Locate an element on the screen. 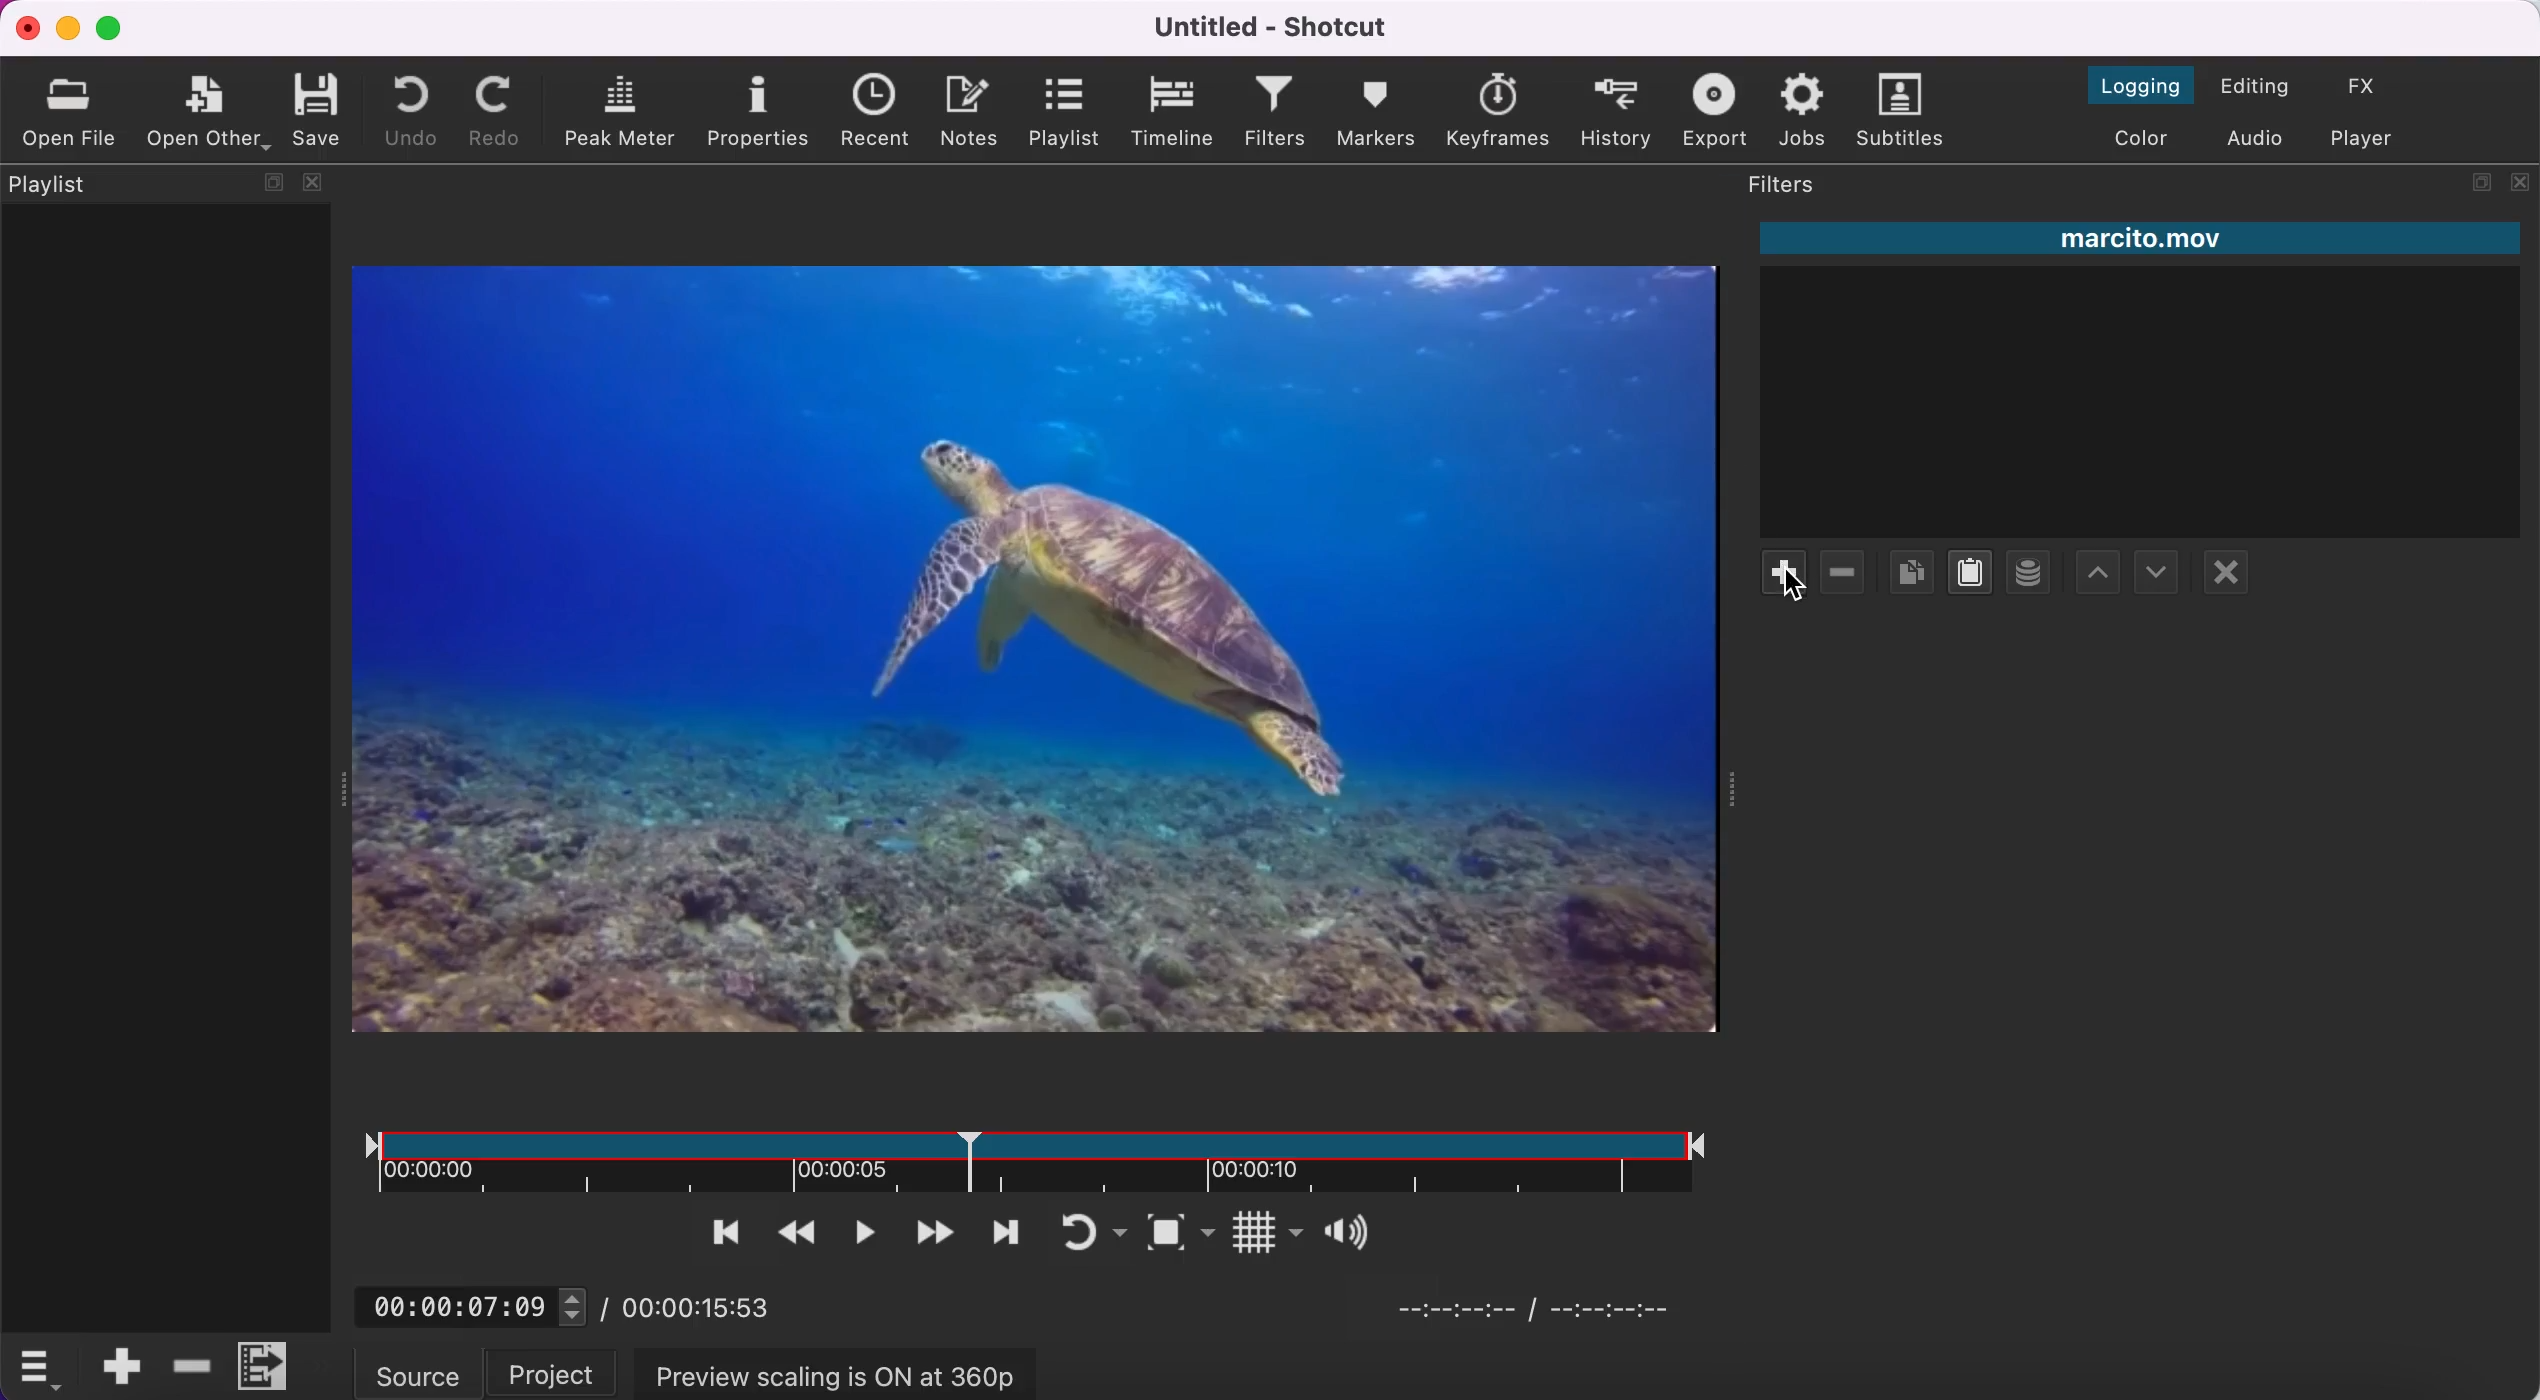  timelime options is located at coordinates (41, 1368).